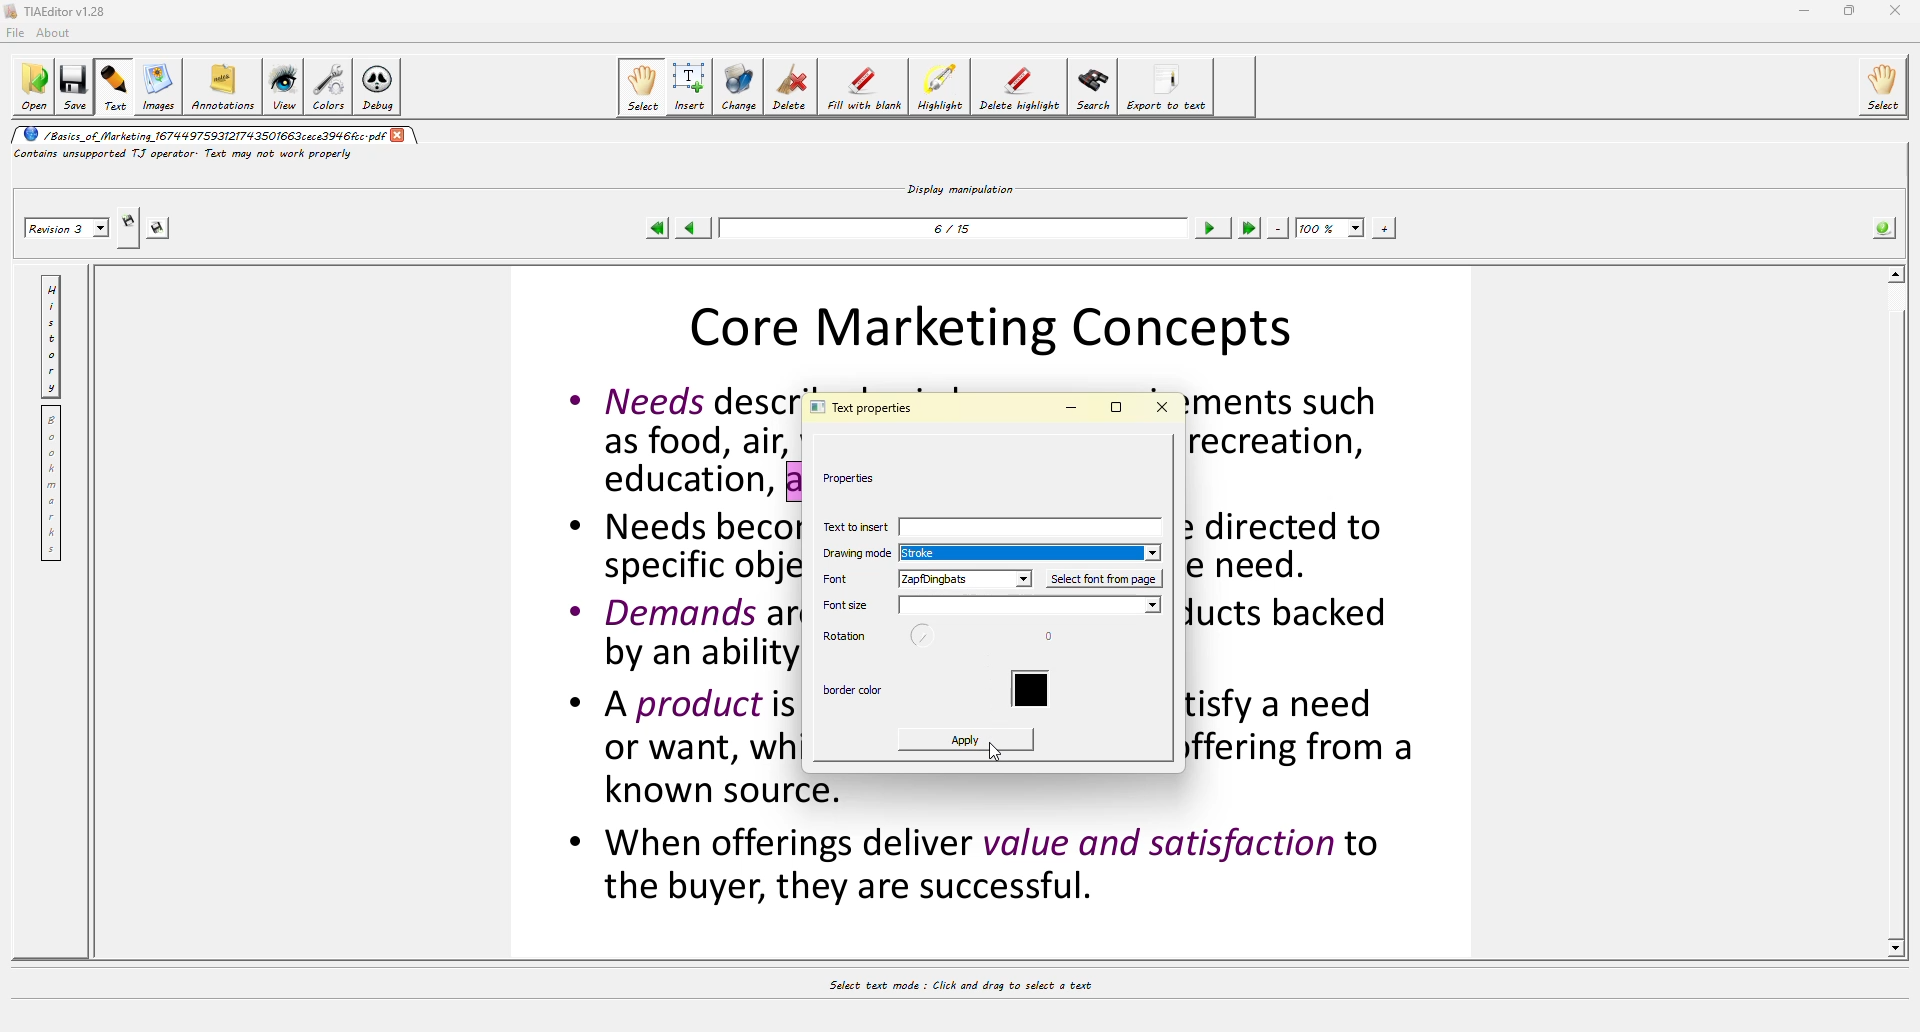 The image size is (1920, 1032). I want to click on * When offerings aeliver value and satisfaction to
the buyer, they are successful., so click(978, 867).